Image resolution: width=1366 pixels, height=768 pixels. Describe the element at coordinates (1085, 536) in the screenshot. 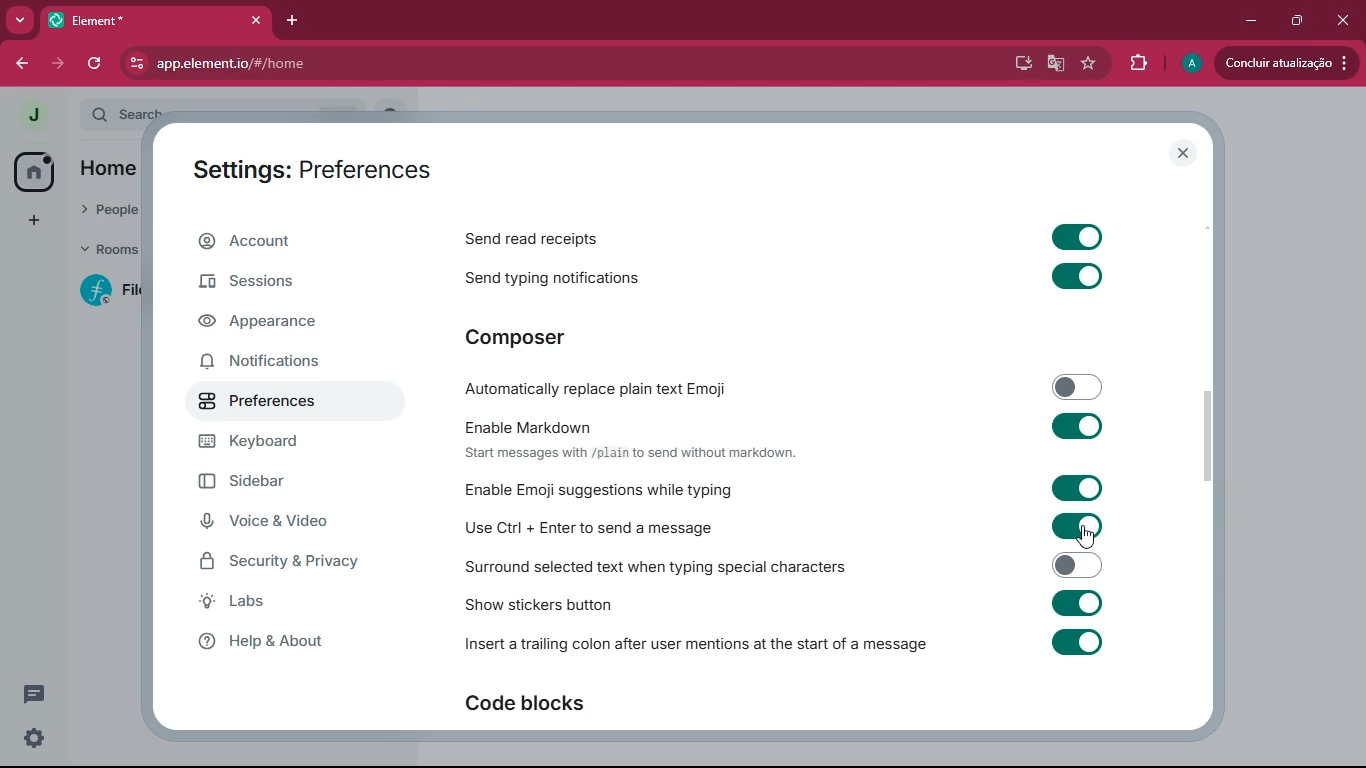

I see `cursor` at that location.